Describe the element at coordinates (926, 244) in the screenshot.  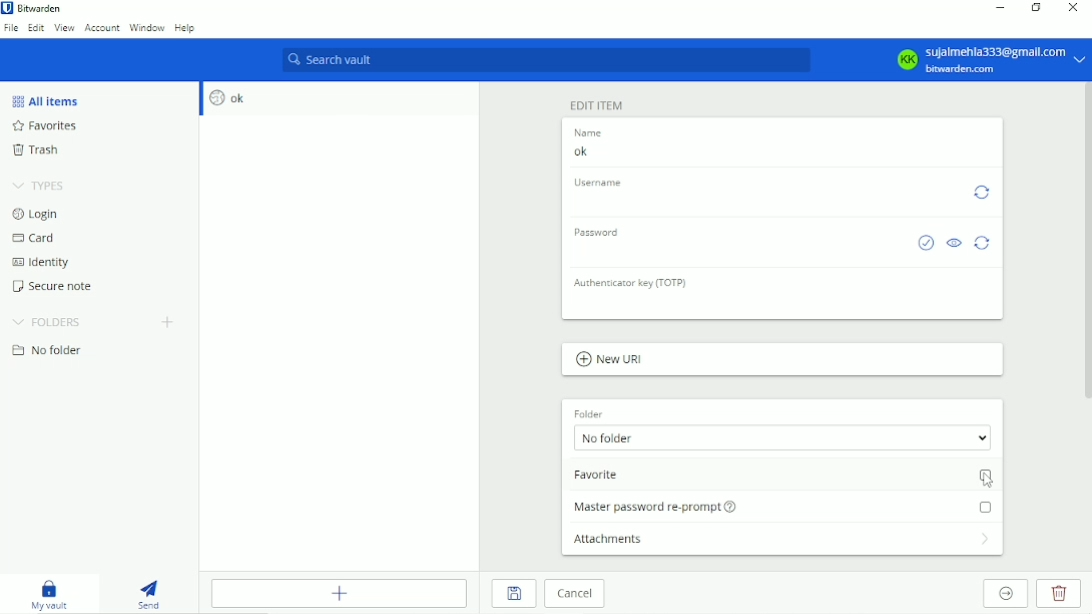
I see `Check if password has been exposed` at that location.